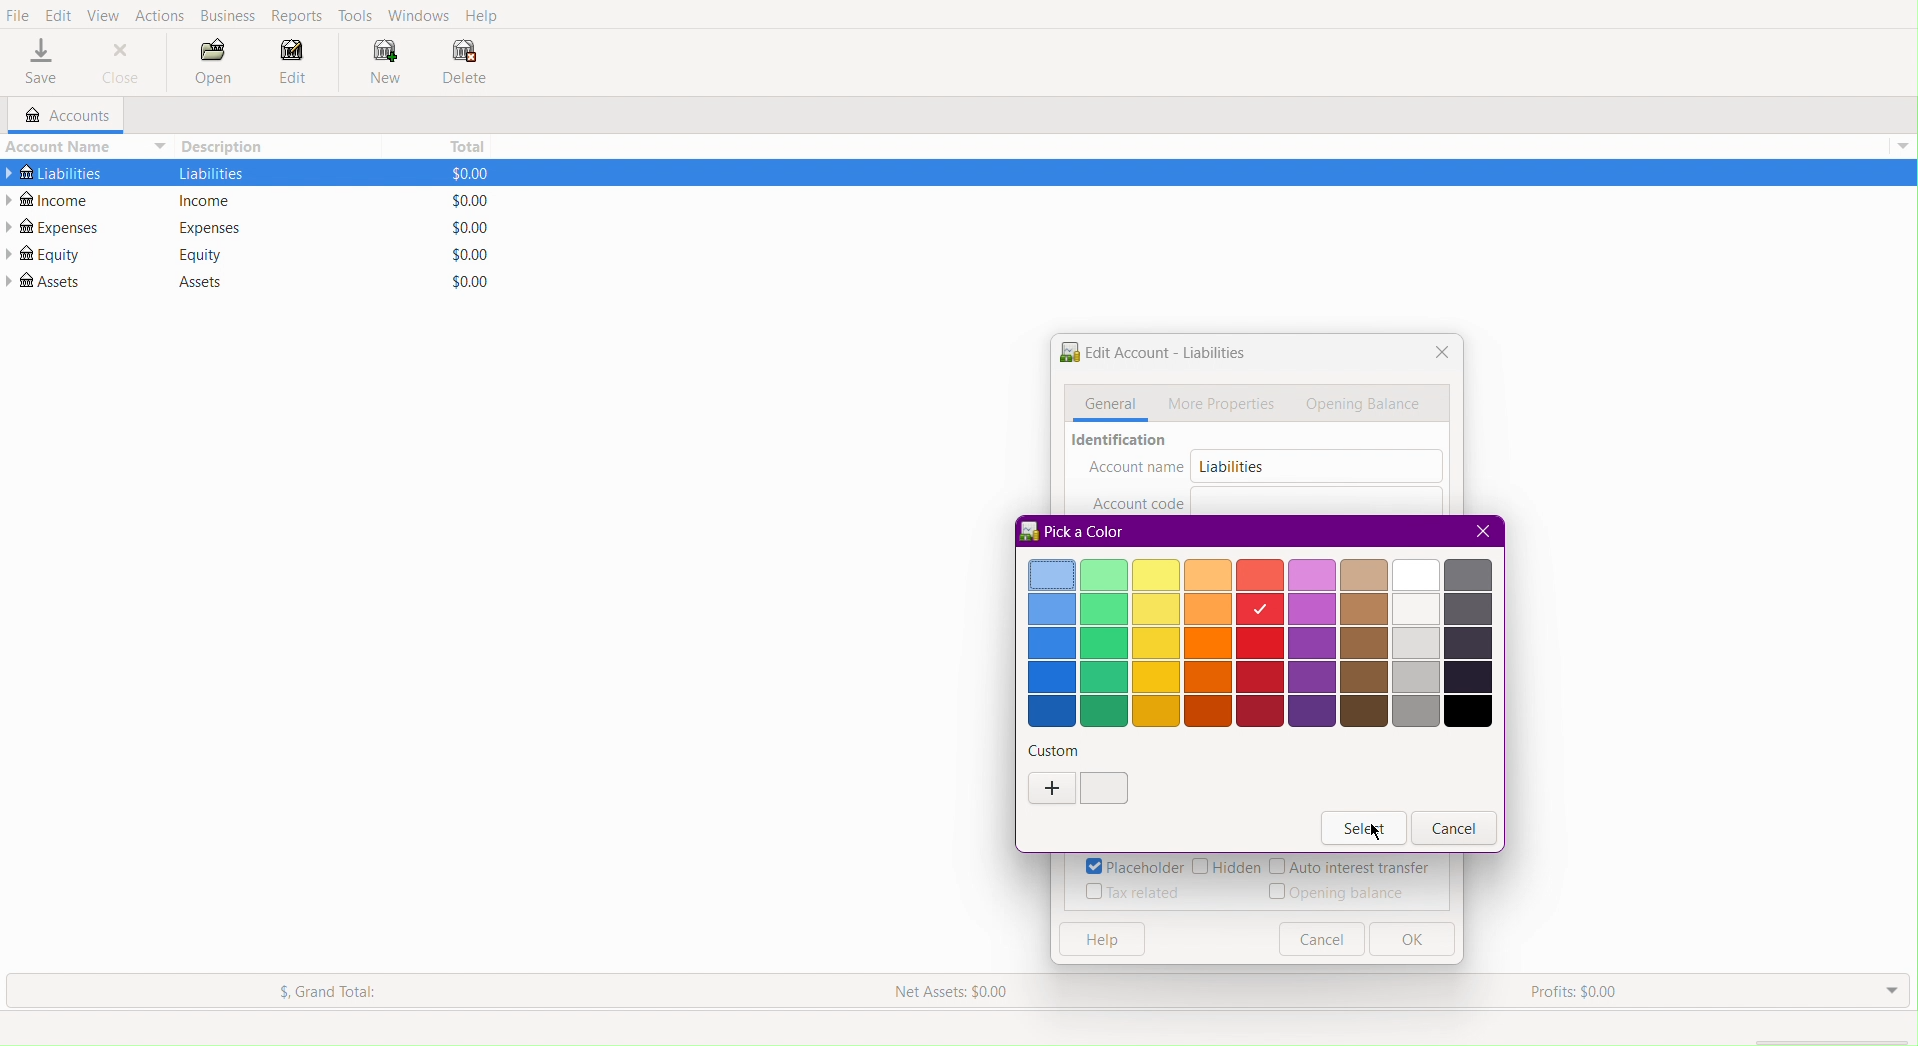 This screenshot has width=1918, height=1046. Describe the element at coordinates (485, 16) in the screenshot. I see `Help` at that location.